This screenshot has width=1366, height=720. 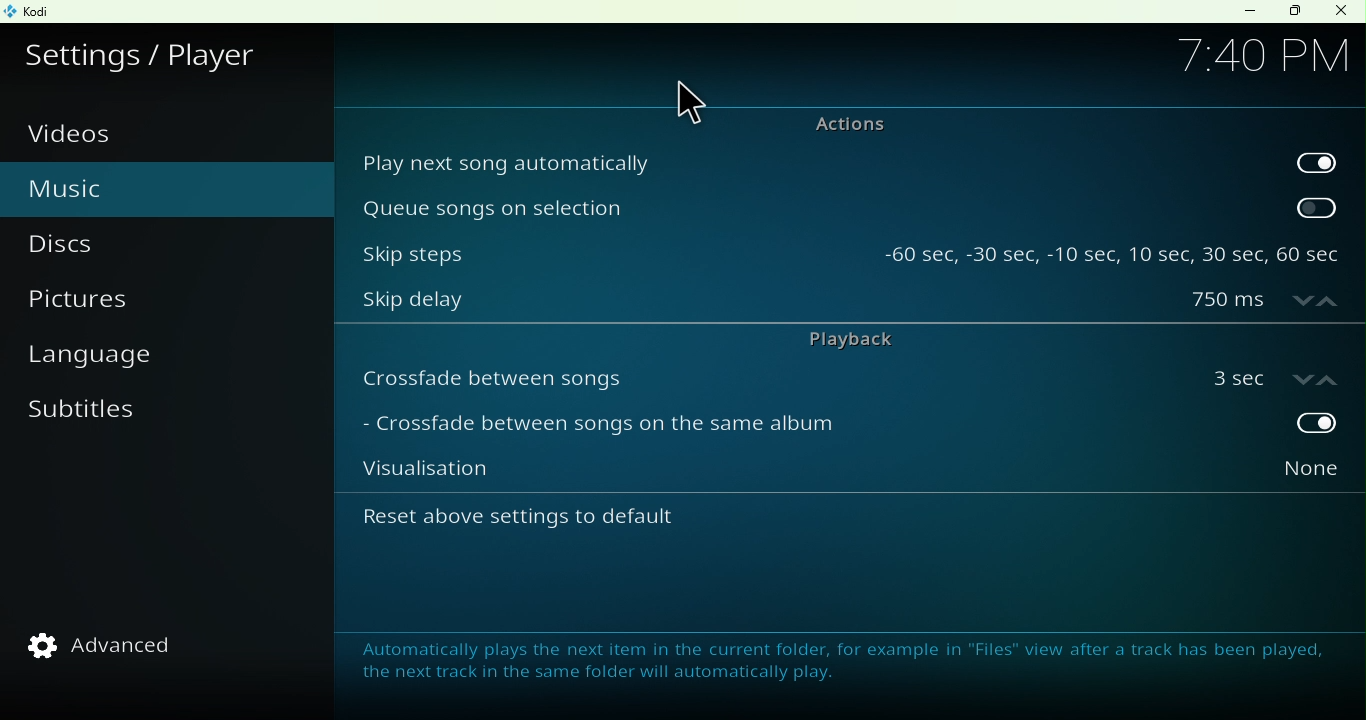 What do you see at coordinates (1265, 302) in the screenshot?
I see `750ms` at bounding box center [1265, 302].